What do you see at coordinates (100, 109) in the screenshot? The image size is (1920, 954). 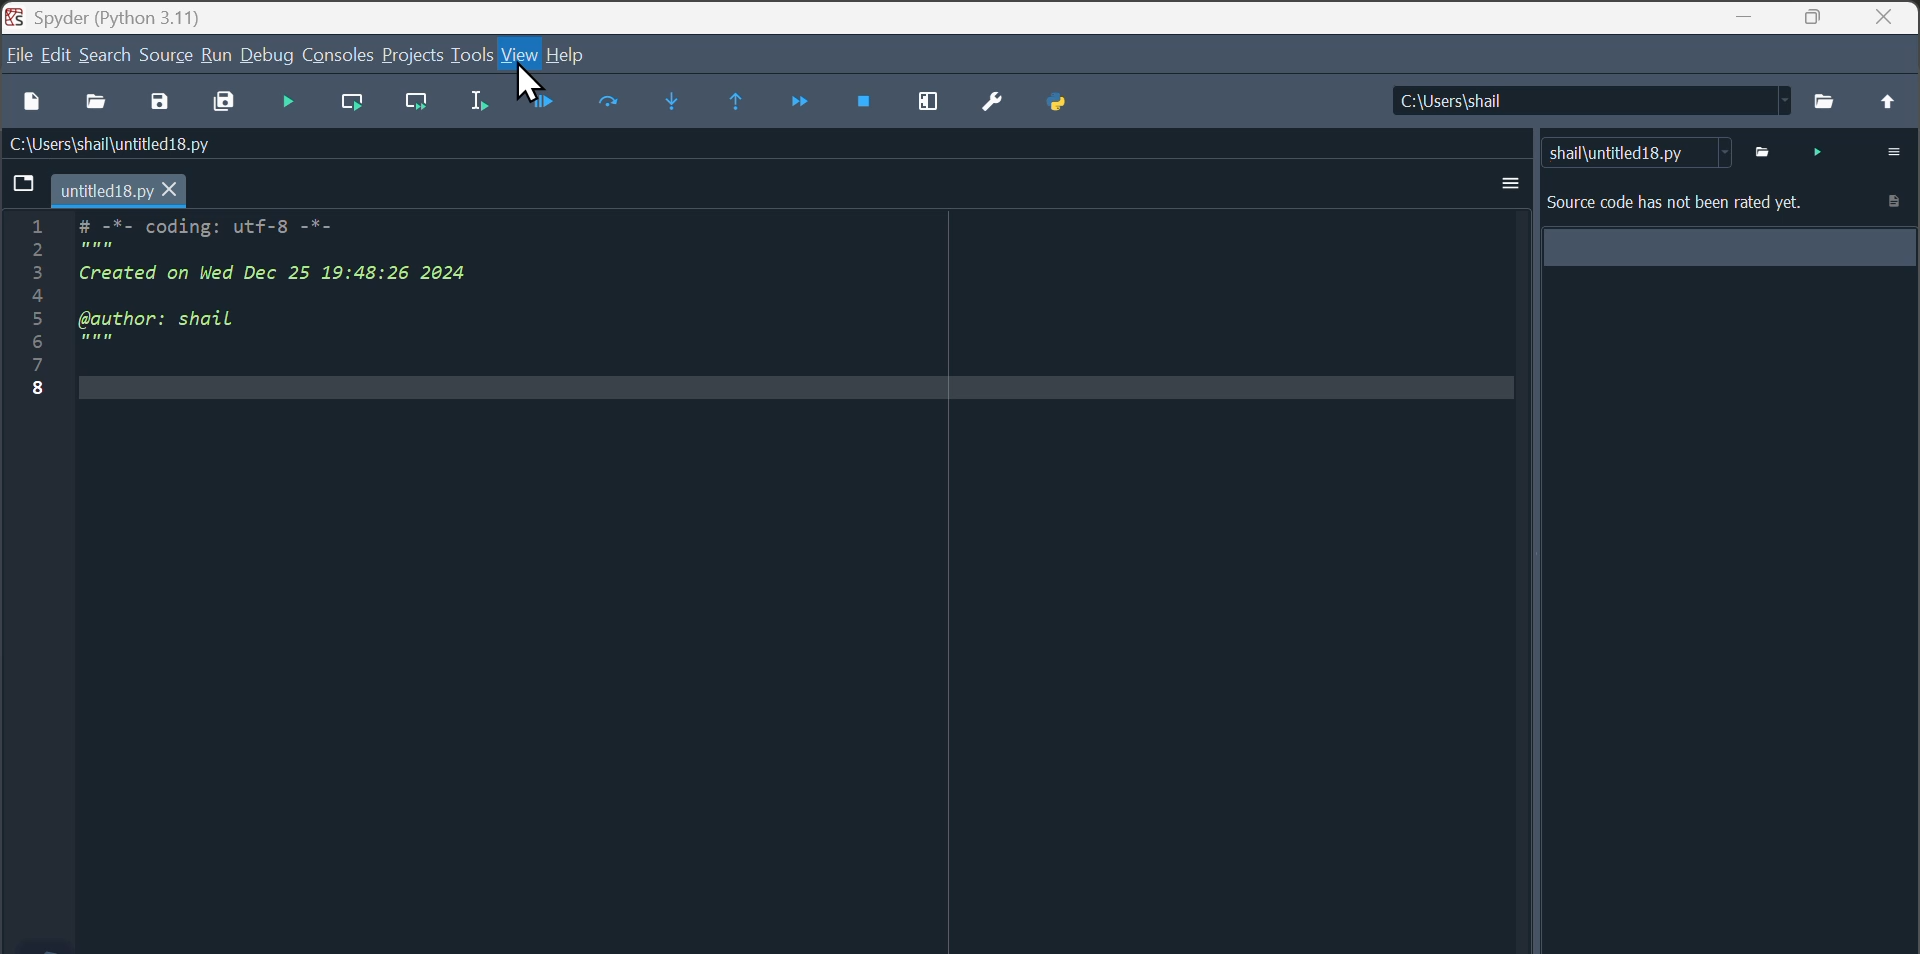 I see `Open` at bounding box center [100, 109].